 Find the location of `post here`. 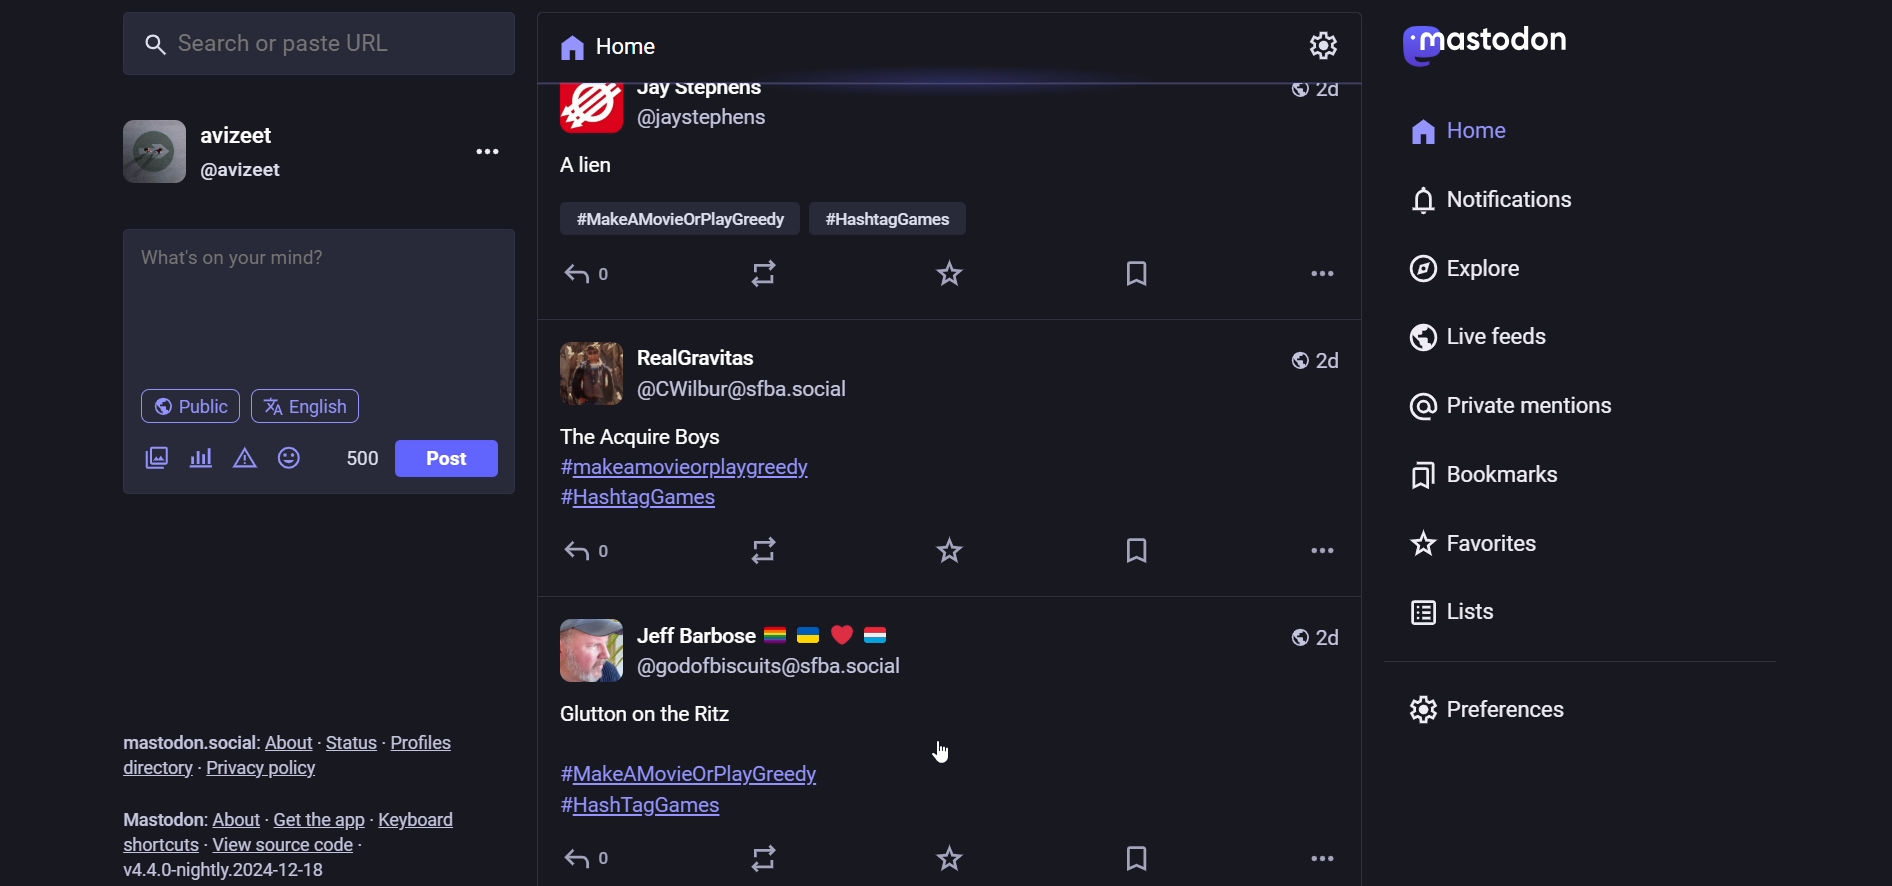

post here is located at coordinates (311, 301).